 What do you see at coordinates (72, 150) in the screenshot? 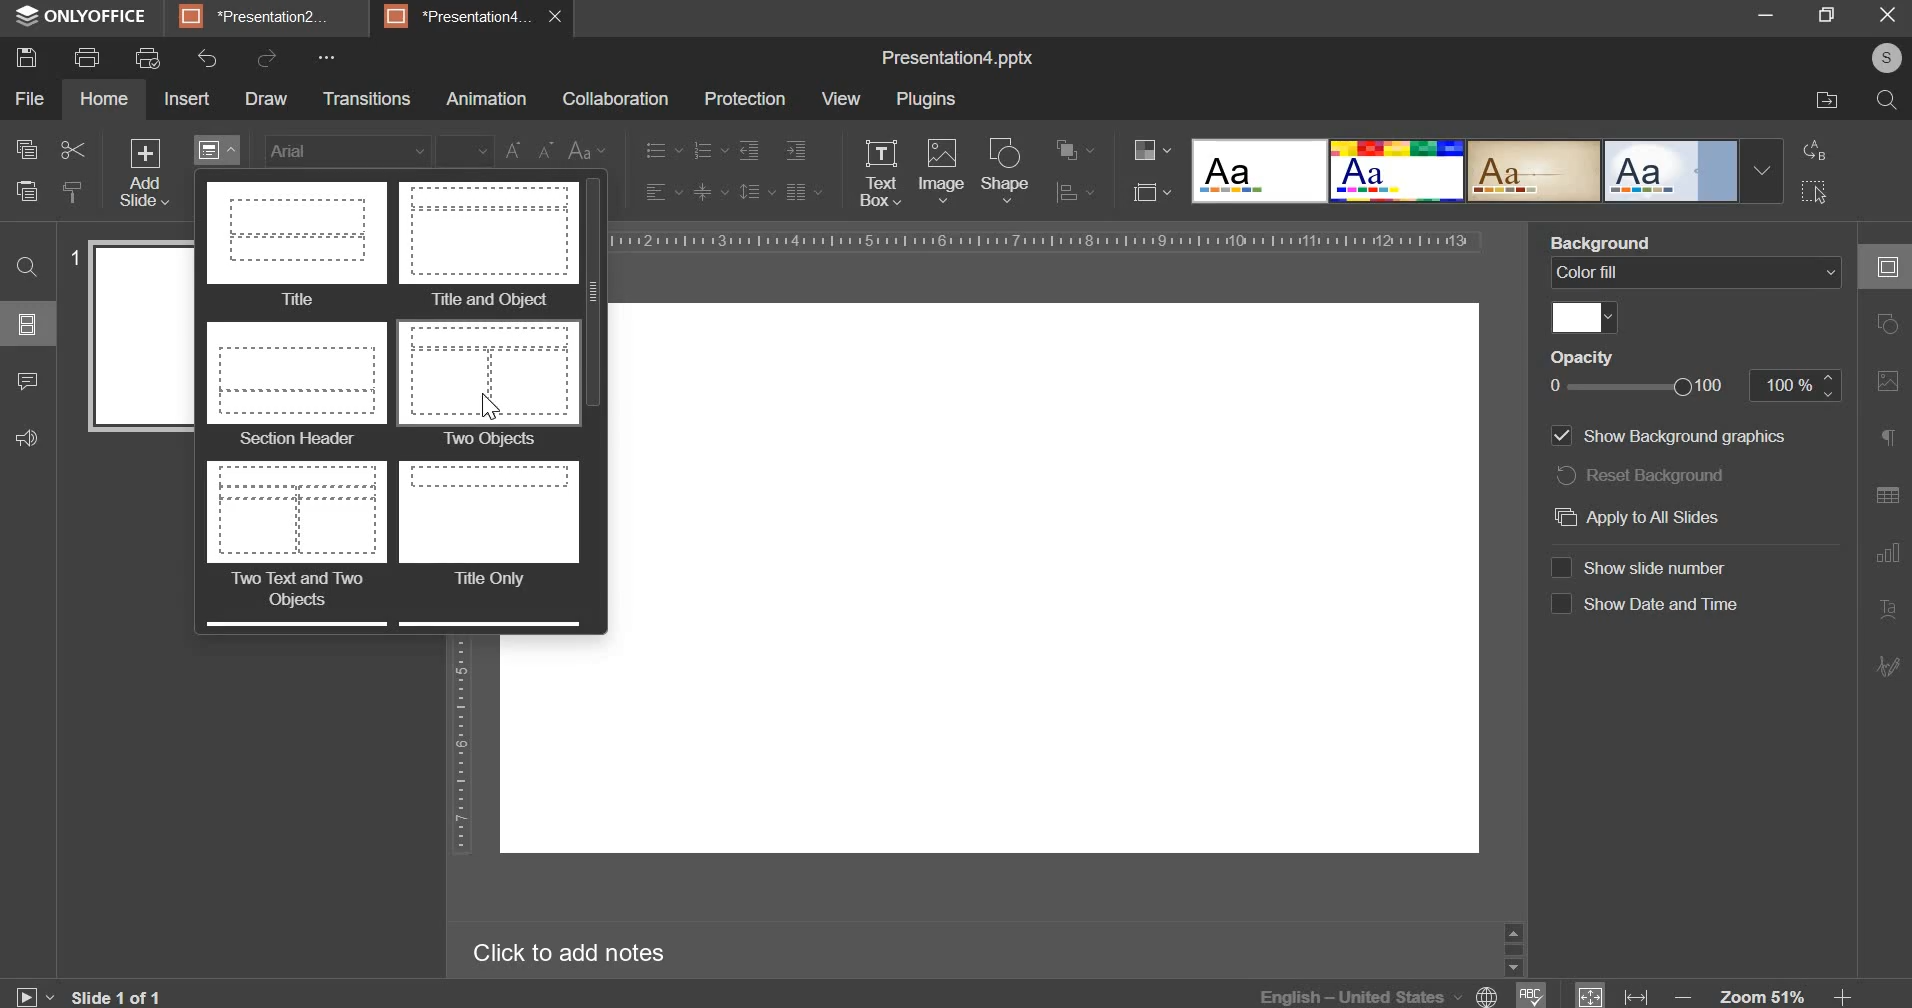
I see `cut` at bounding box center [72, 150].